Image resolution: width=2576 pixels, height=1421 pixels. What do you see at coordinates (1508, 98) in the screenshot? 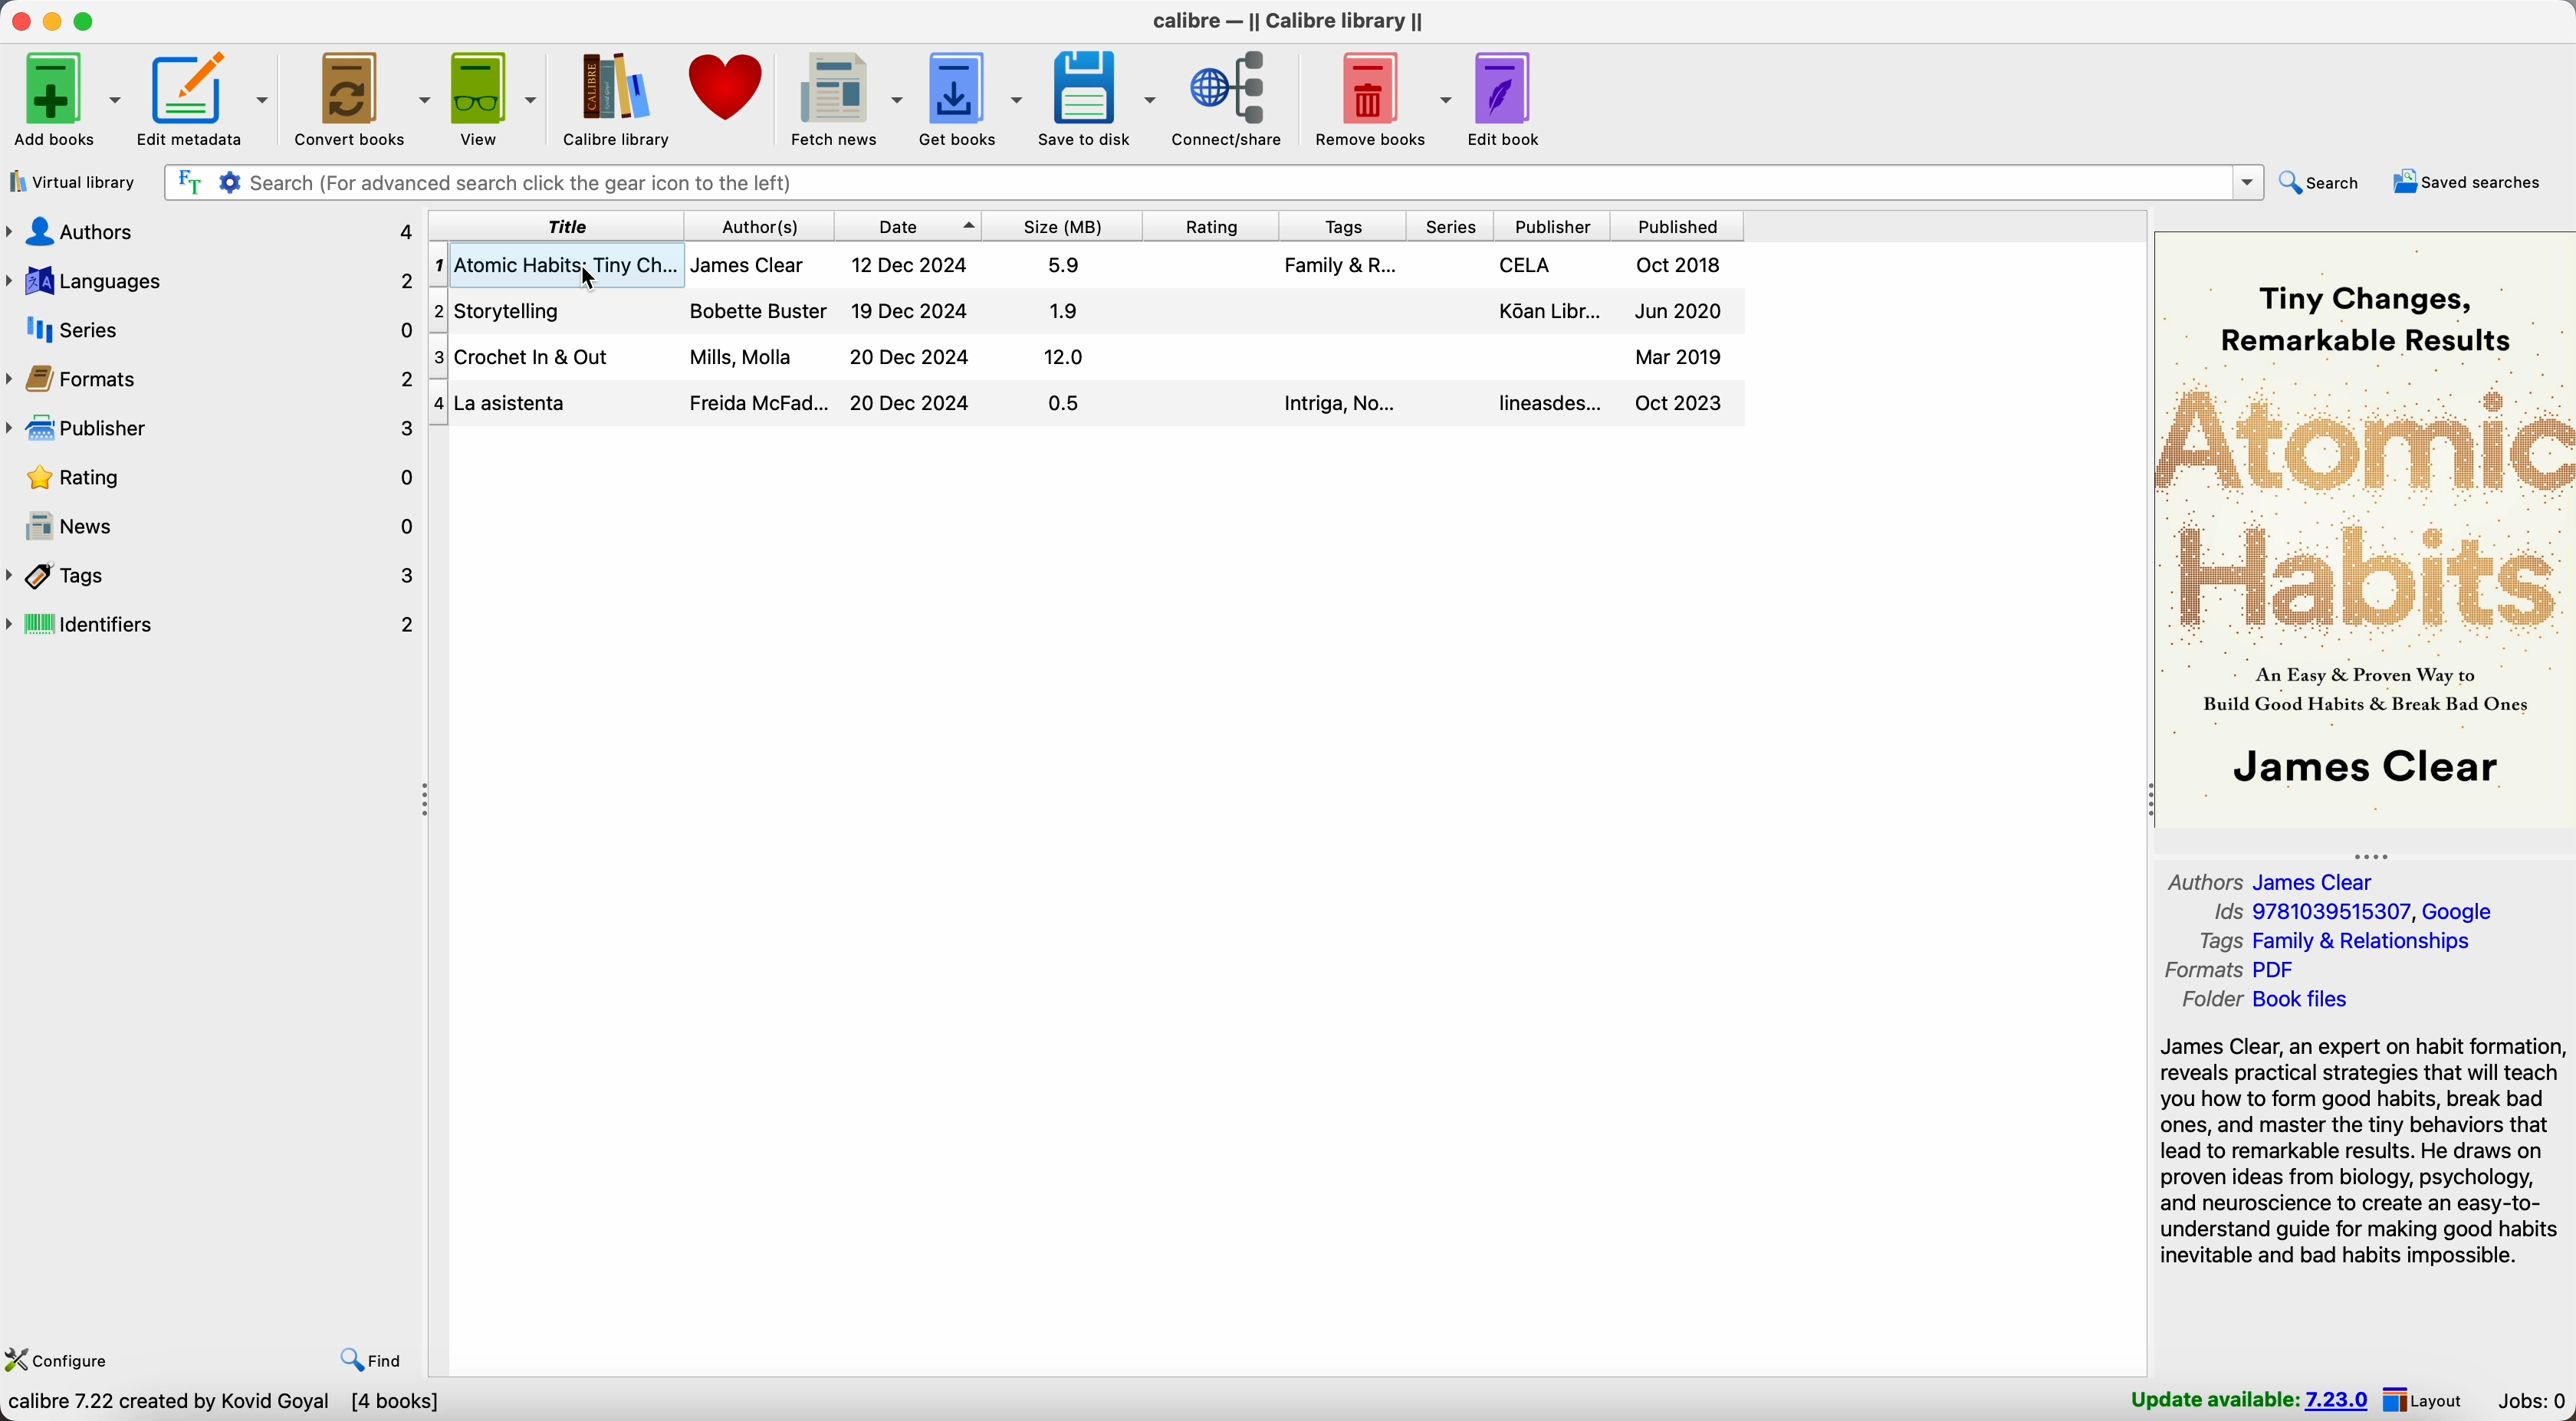
I see `edit book` at bounding box center [1508, 98].